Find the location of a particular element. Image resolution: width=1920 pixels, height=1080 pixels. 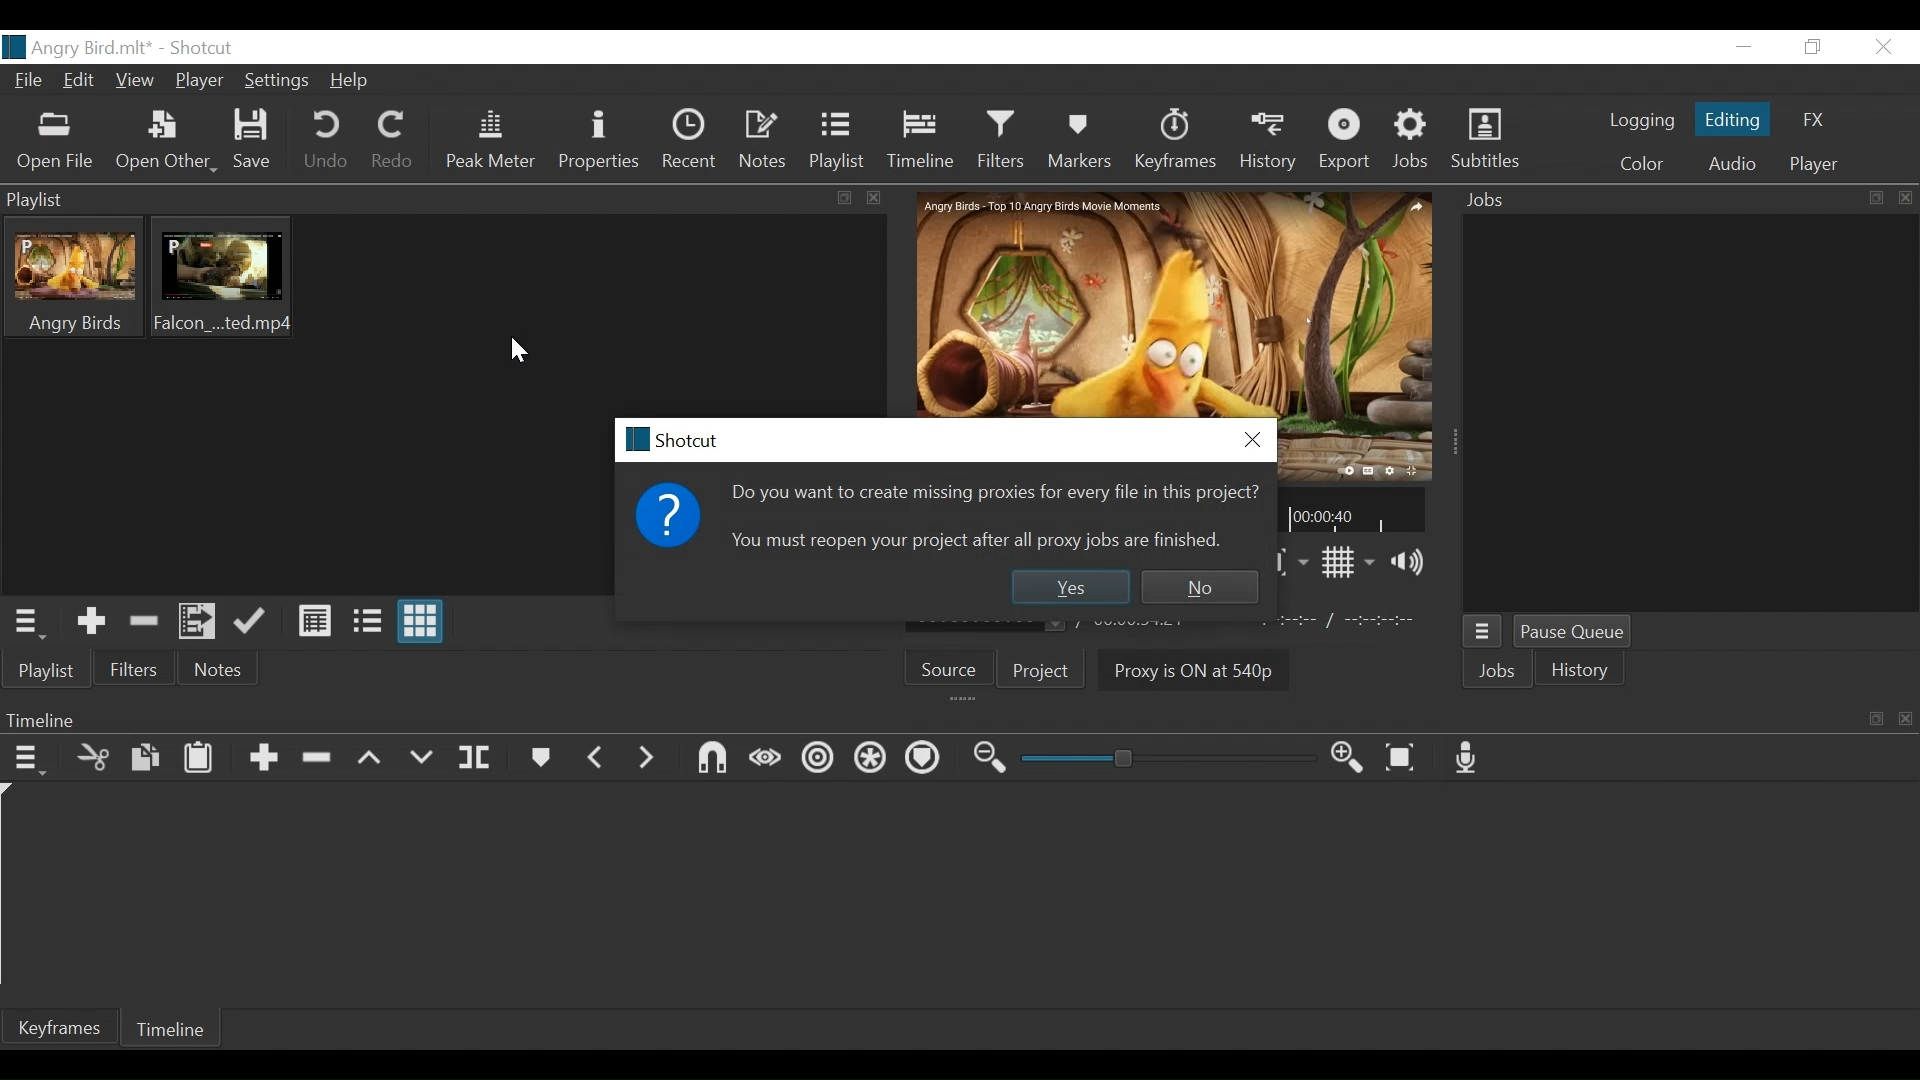

Zoom timeline to fit is located at coordinates (1402, 757).